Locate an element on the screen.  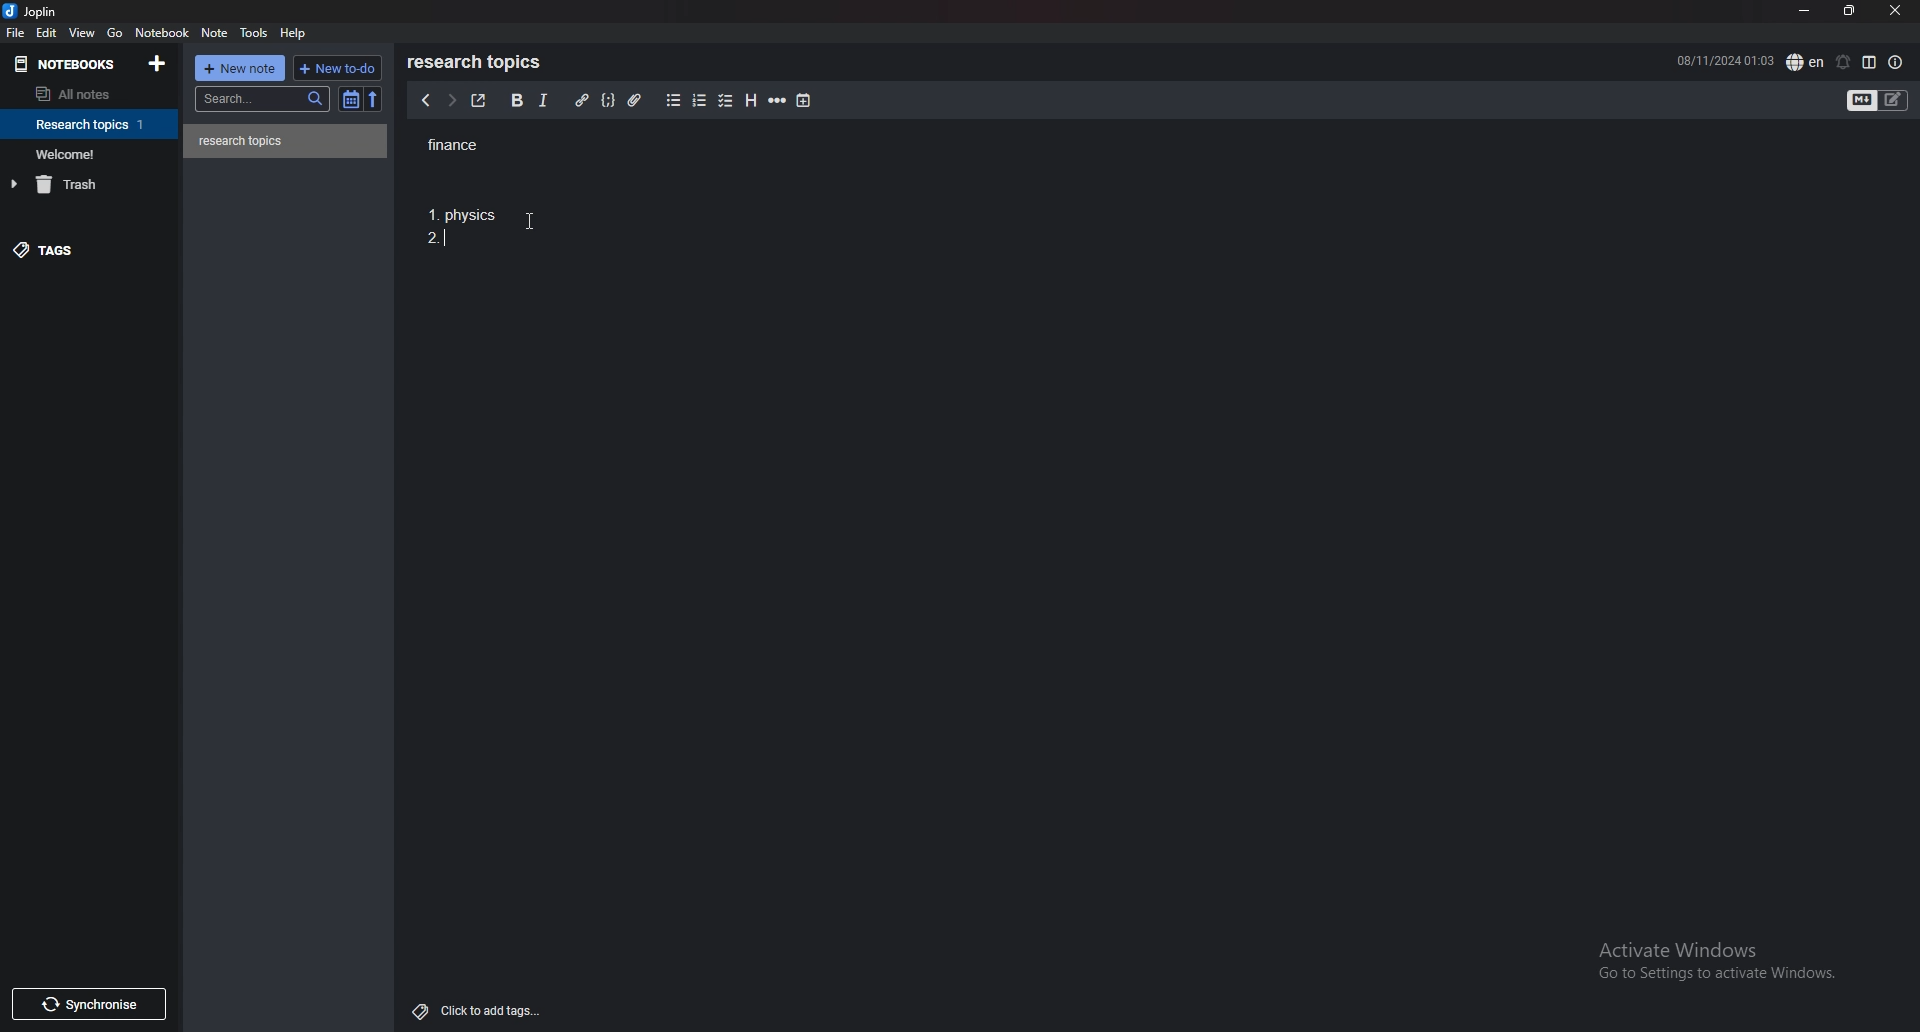
heading is located at coordinates (750, 101).